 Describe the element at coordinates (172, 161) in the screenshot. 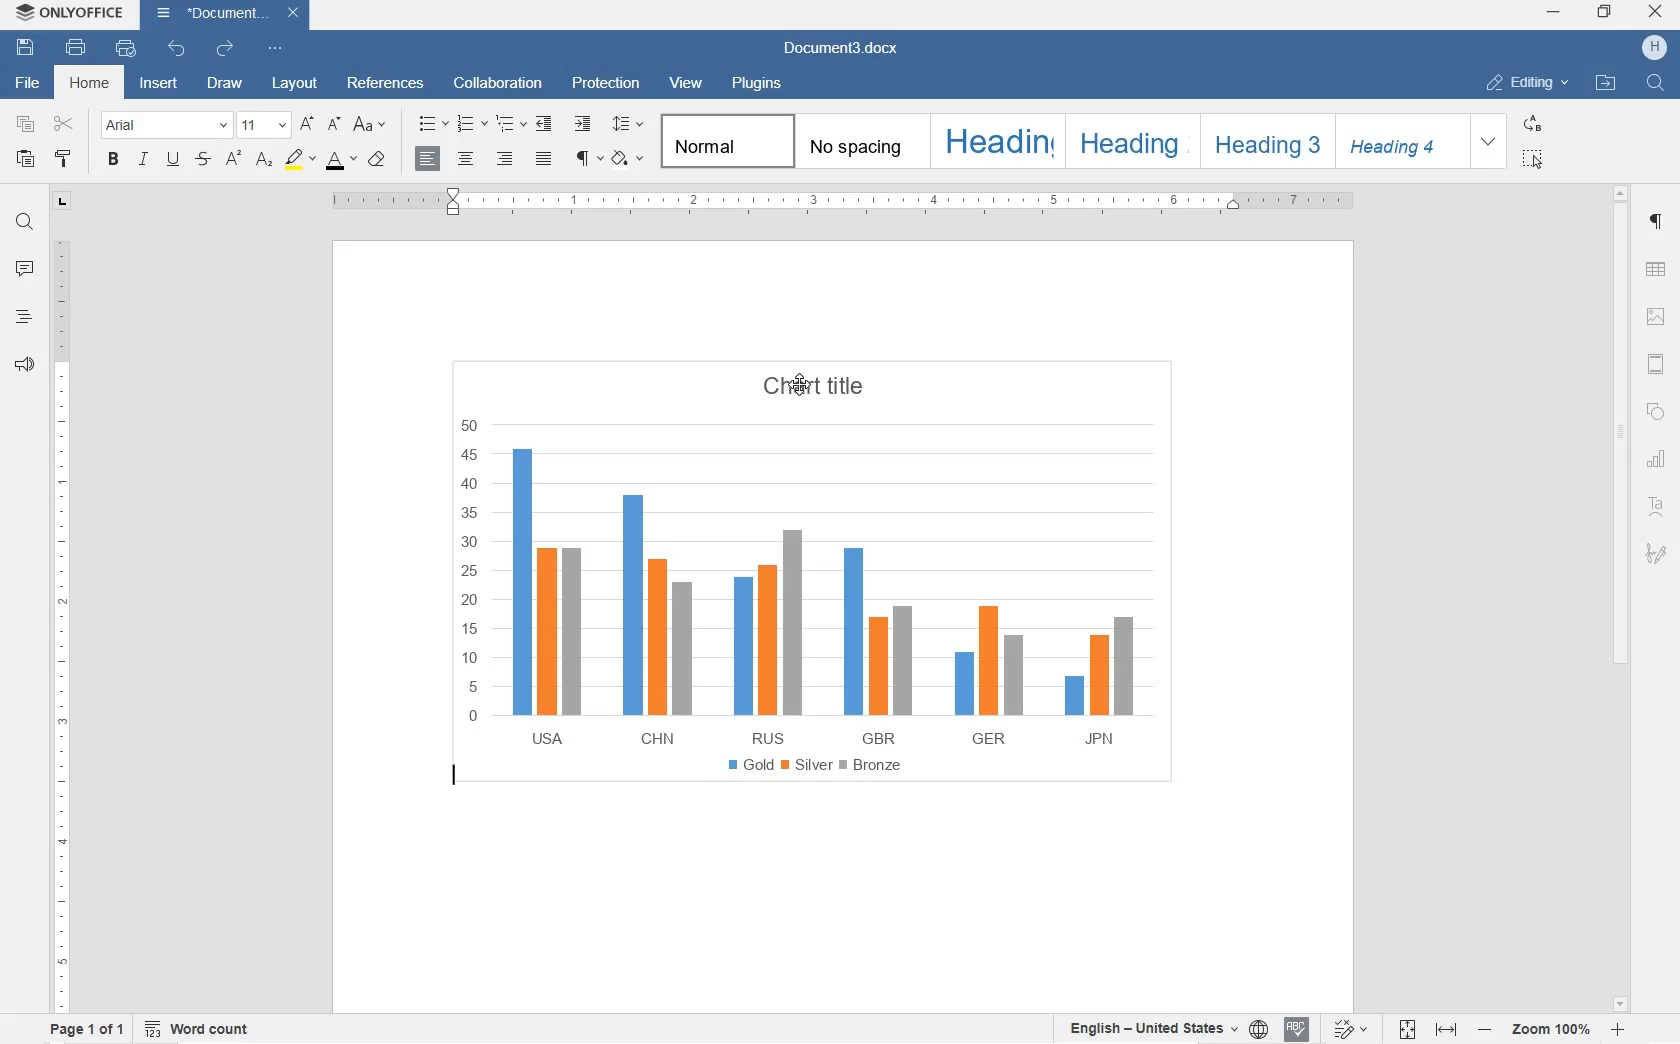

I see `UNDERLINE` at that location.